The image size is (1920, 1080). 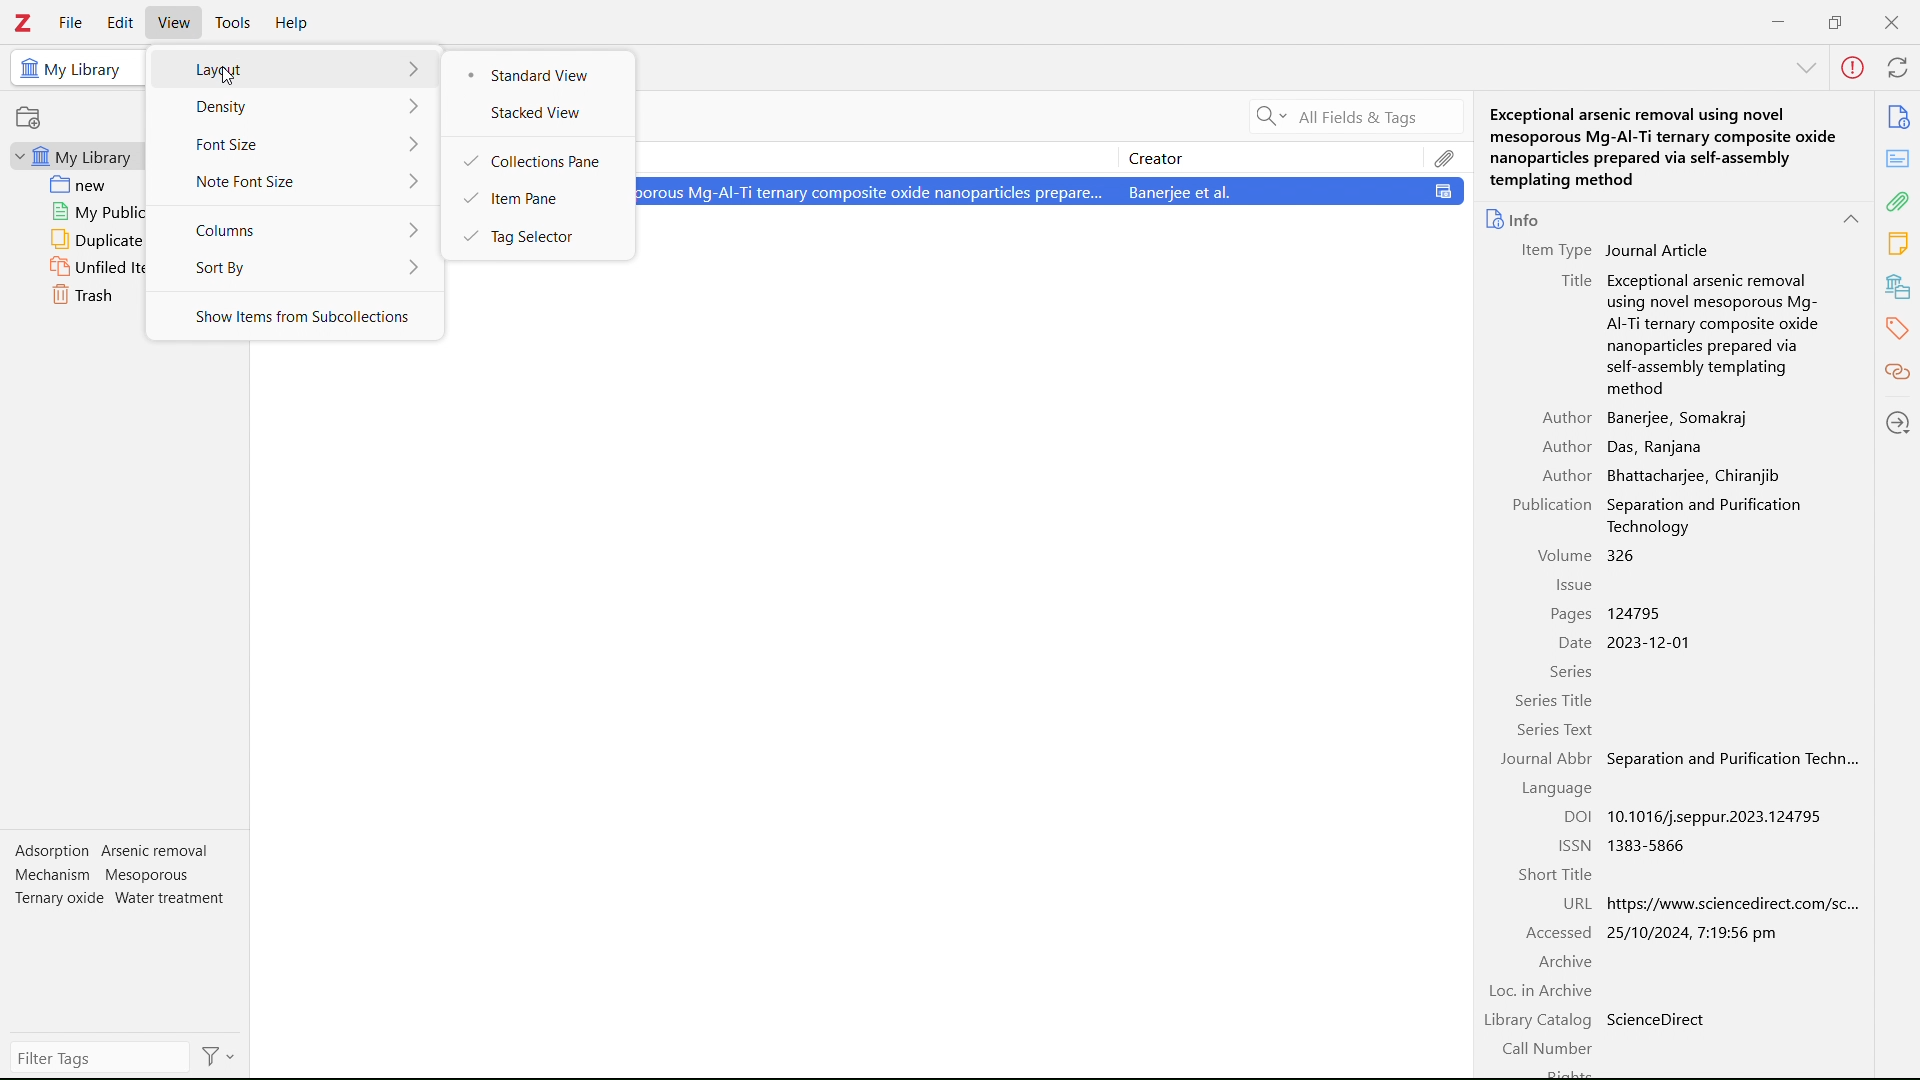 I want to click on Exceptional arsenic removal
using novel mesoporous Mg-
AI-Ti ternary composite oxide
nanoparticles prepared via
self-assembly templating
method, so click(x=1712, y=333).